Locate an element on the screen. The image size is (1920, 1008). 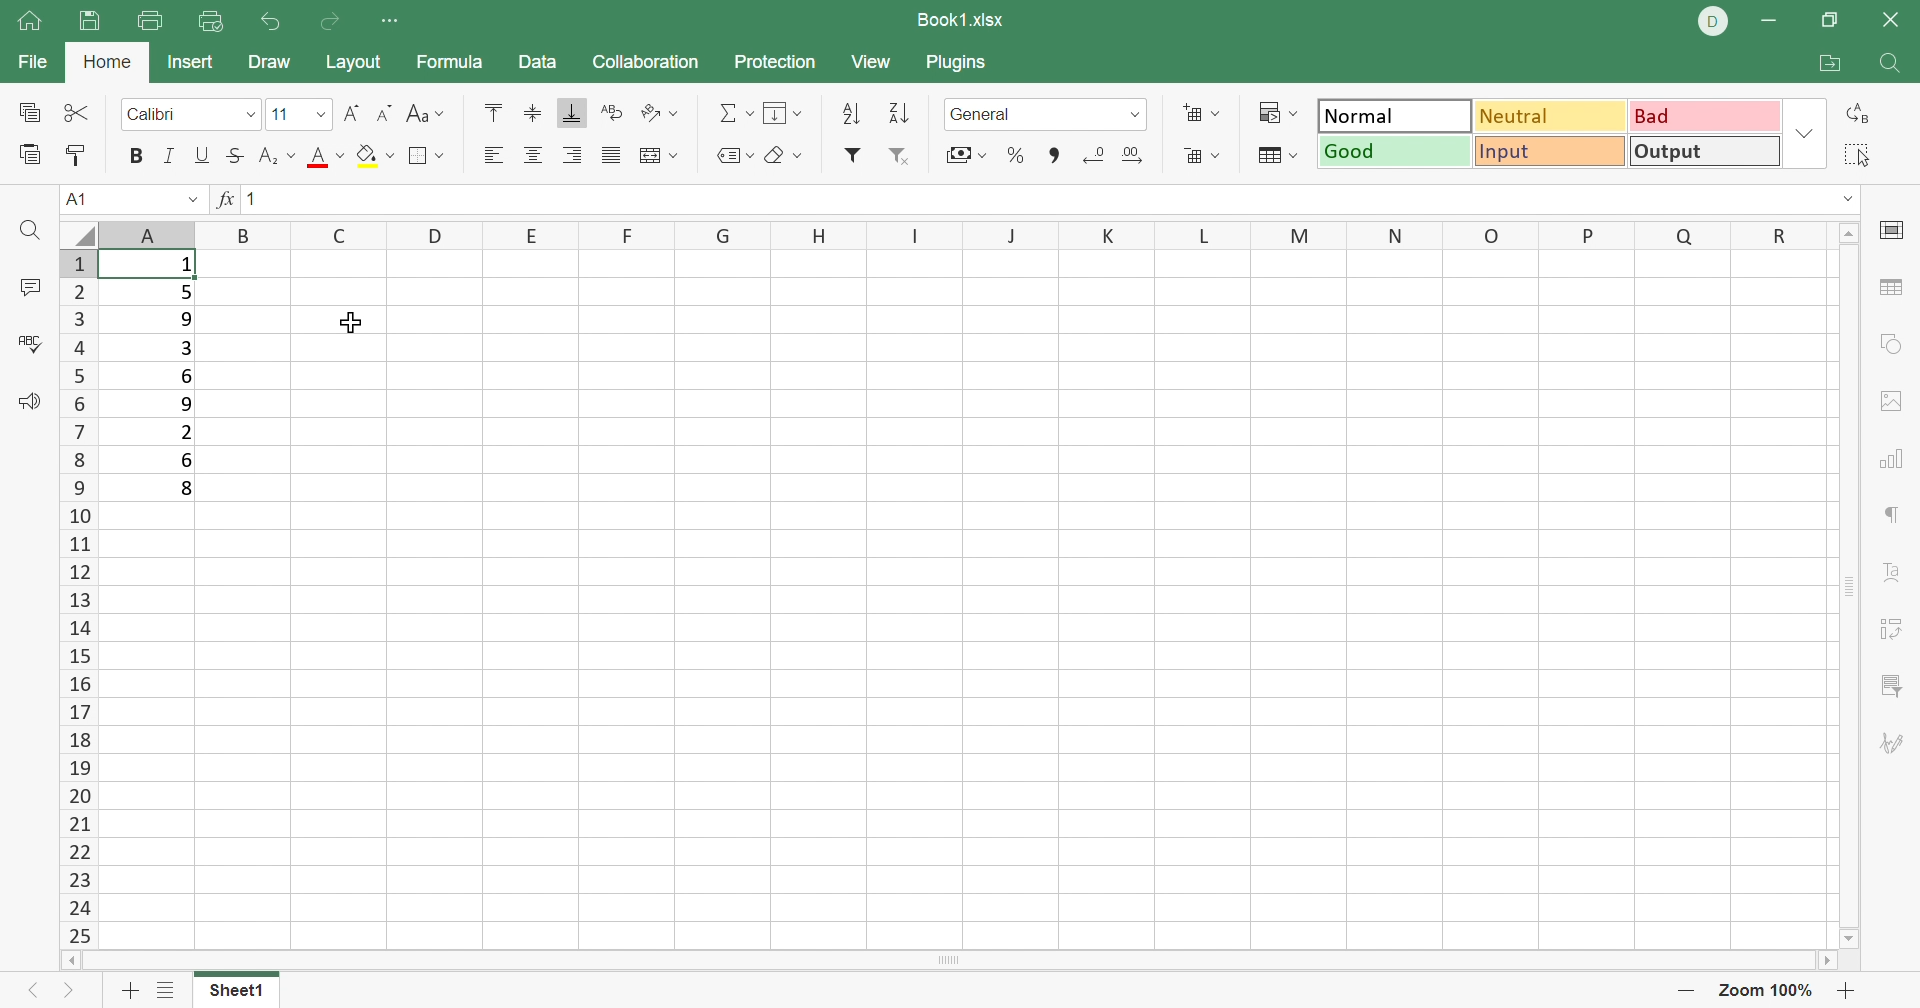
Data is located at coordinates (541, 64).